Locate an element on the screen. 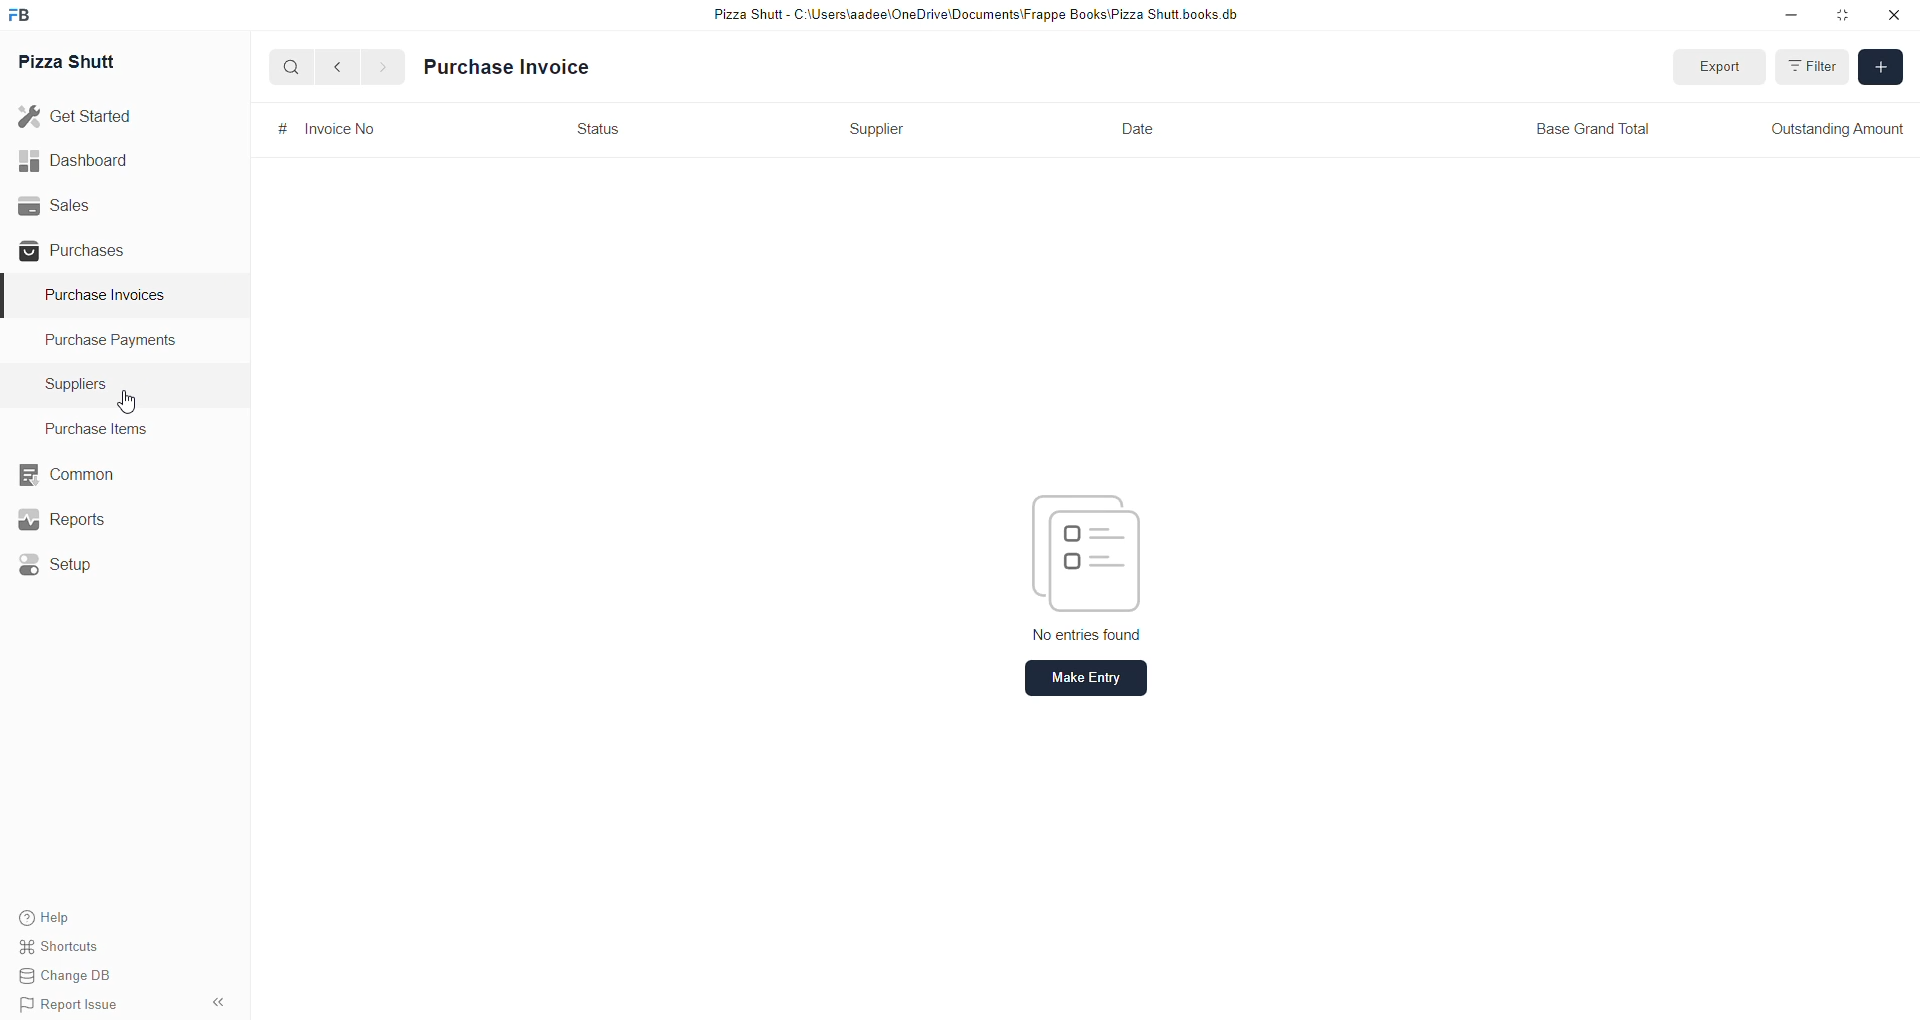 The width and height of the screenshot is (1920, 1020). Invoice No is located at coordinates (324, 128).